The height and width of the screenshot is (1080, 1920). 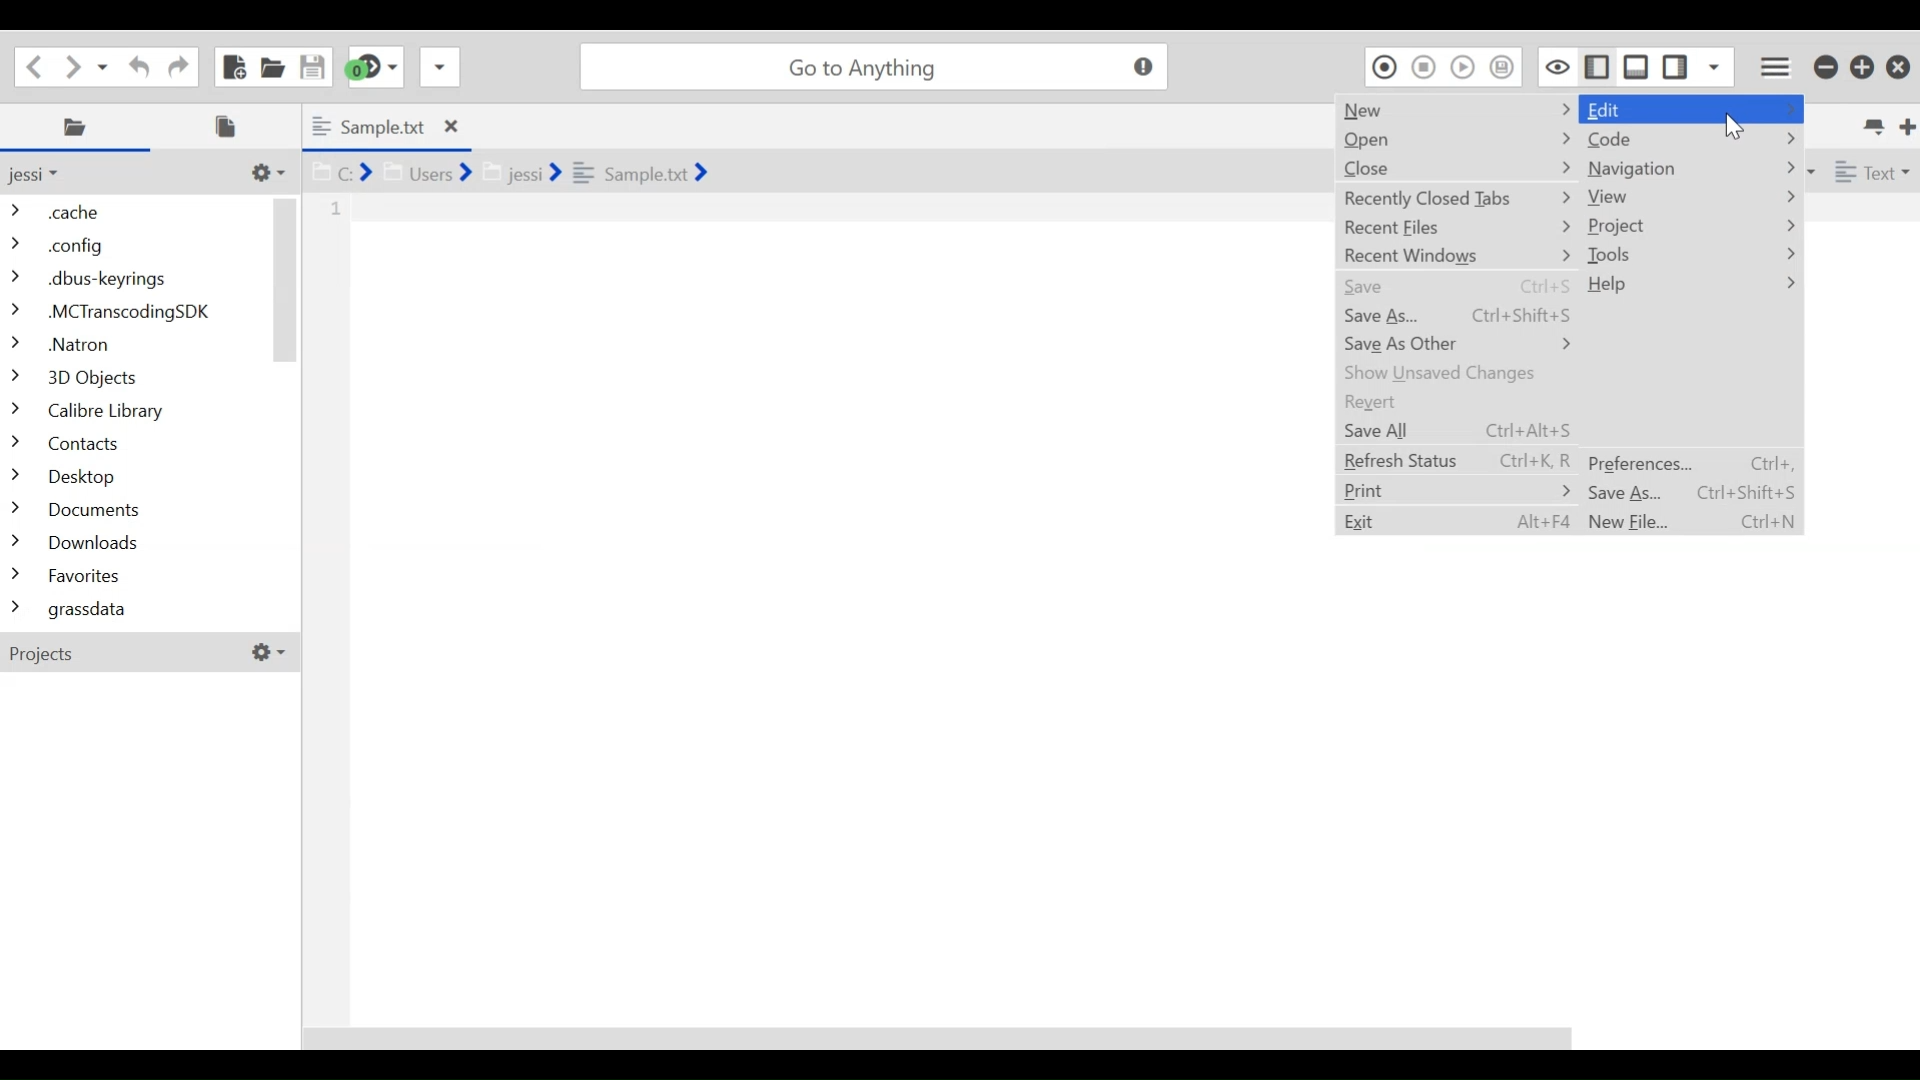 I want to click on Save Macro as Toolbox as Superscript, so click(x=1504, y=66).